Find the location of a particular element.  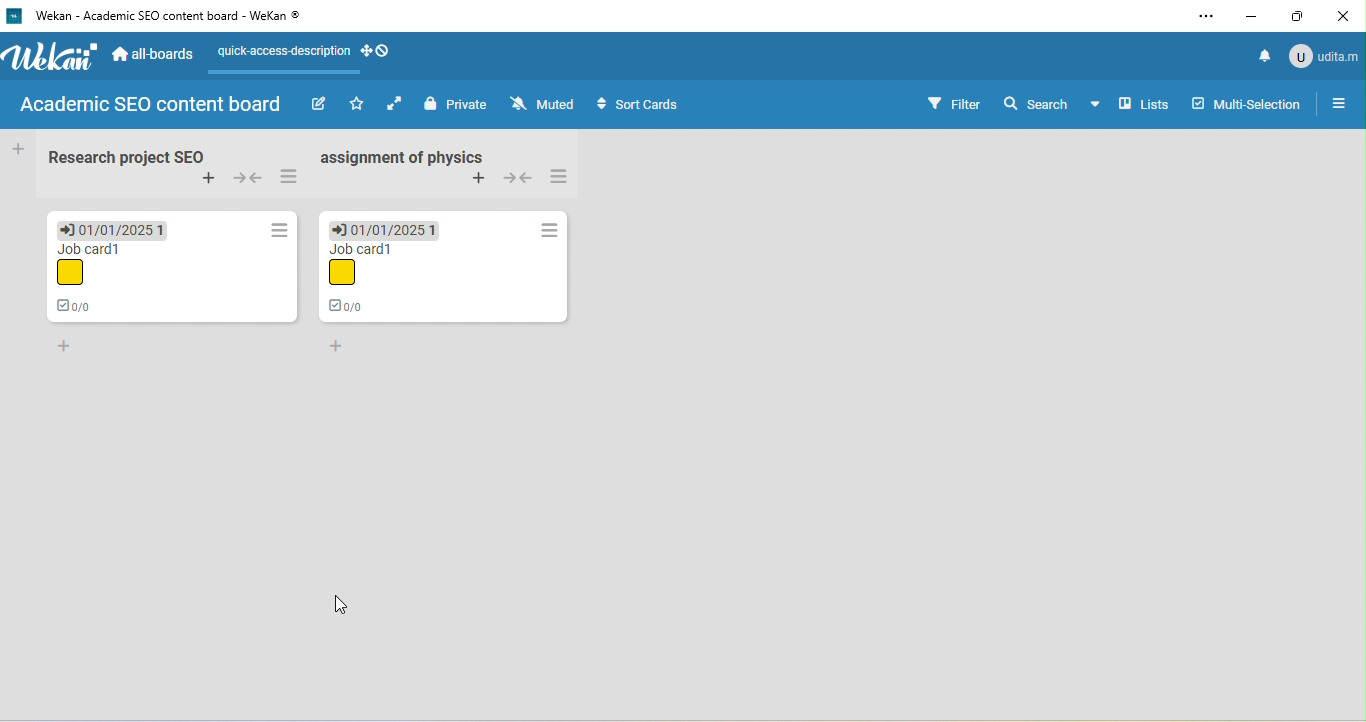

add swimlane is located at coordinates (211, 181).